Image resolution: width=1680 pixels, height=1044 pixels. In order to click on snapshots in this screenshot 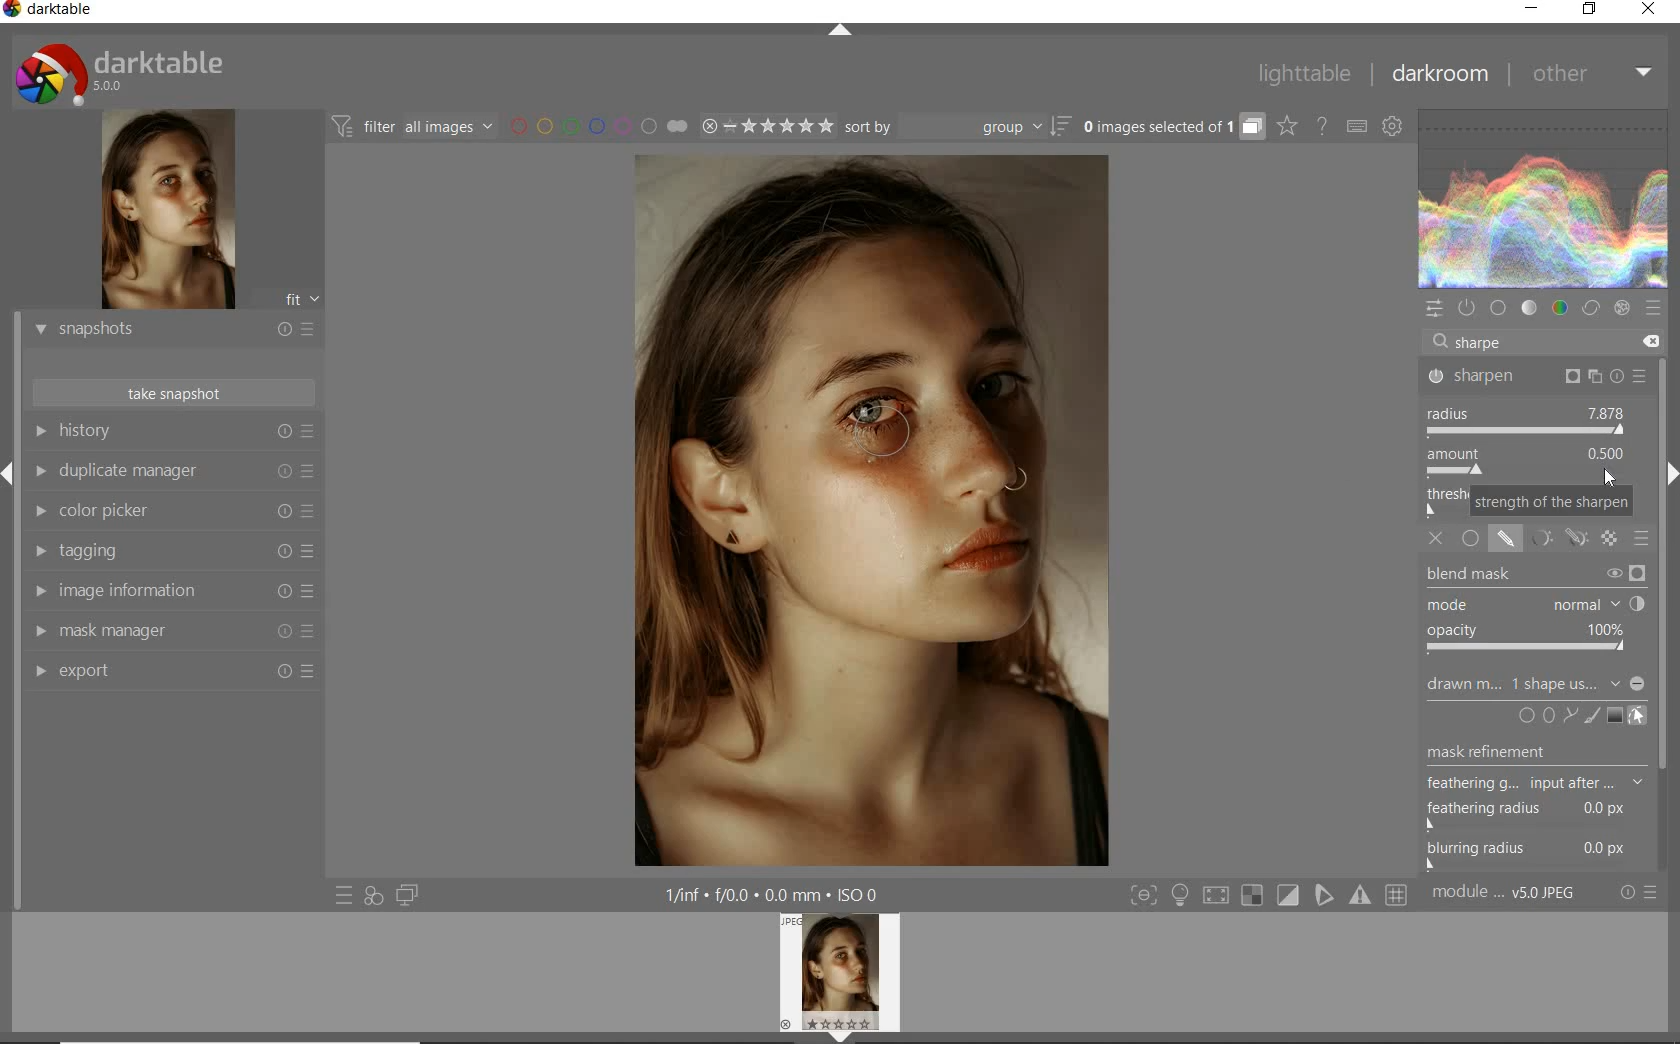, I will do `click(173, 331)`.